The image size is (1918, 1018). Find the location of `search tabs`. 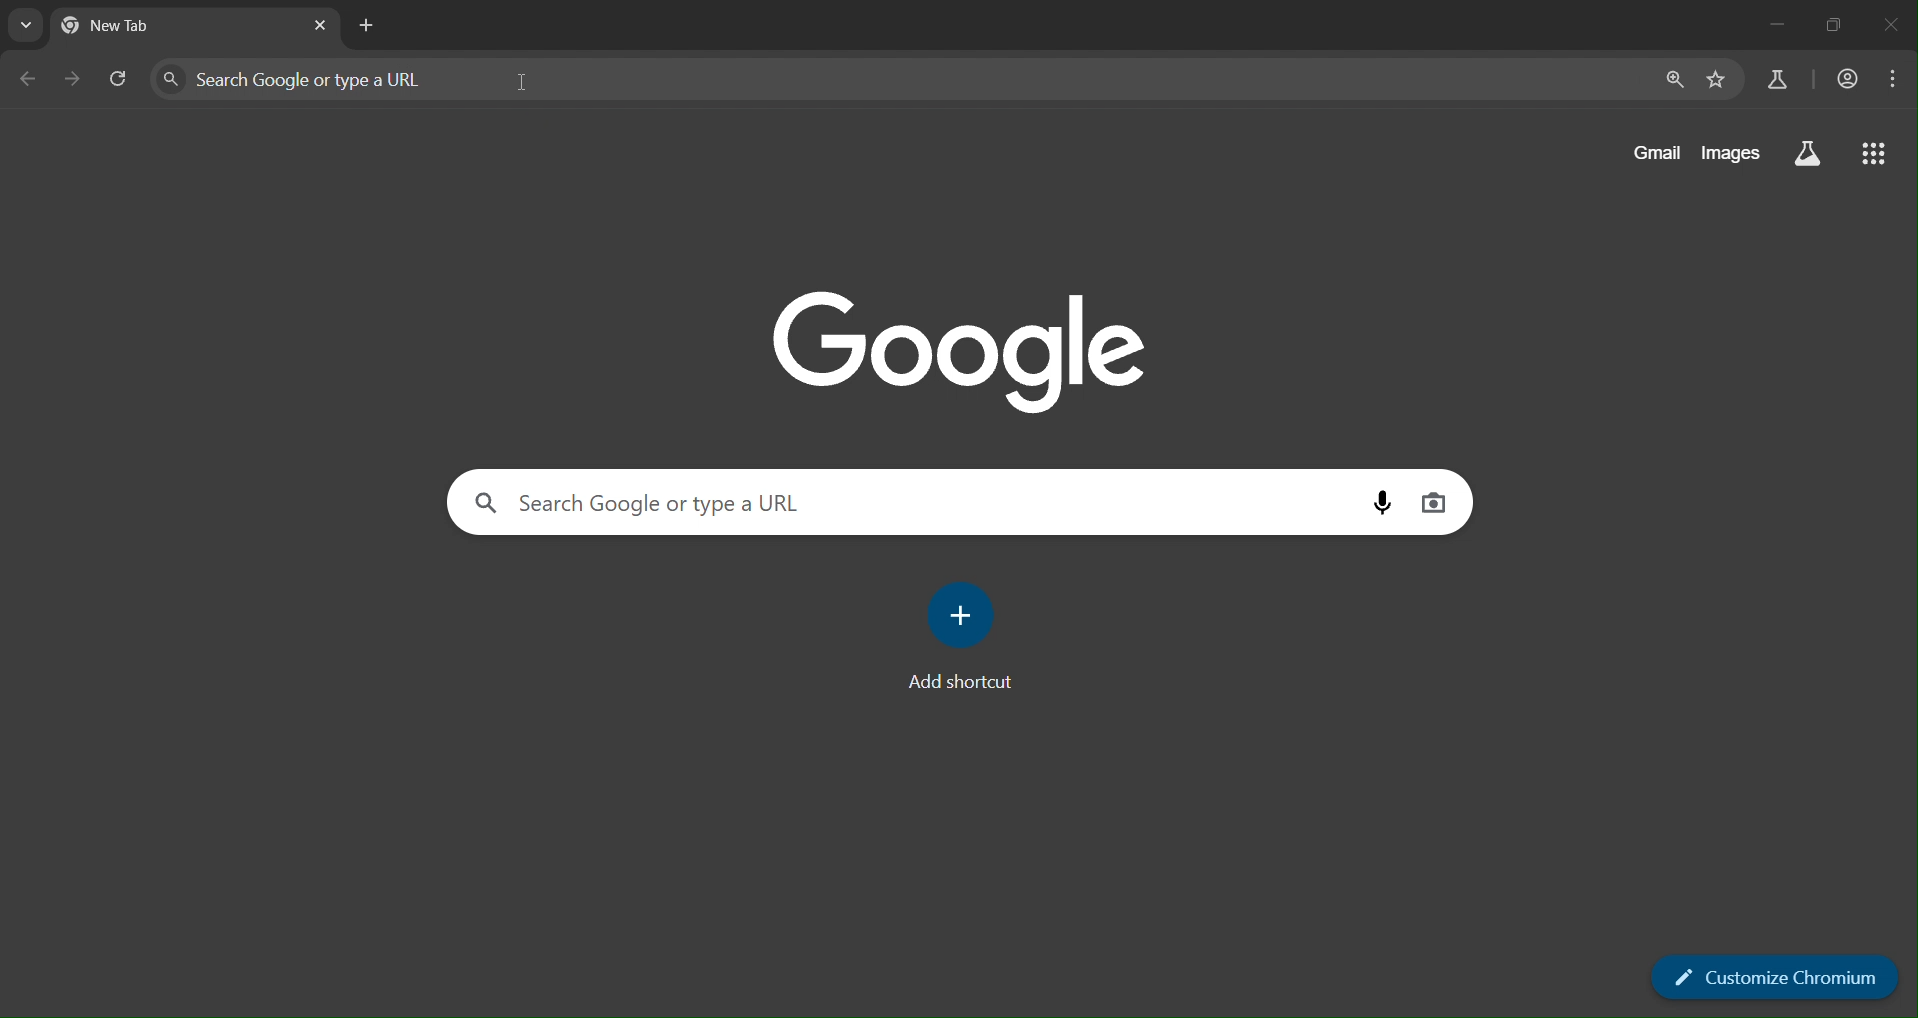

search tabs is located at coordinates (25, 26).